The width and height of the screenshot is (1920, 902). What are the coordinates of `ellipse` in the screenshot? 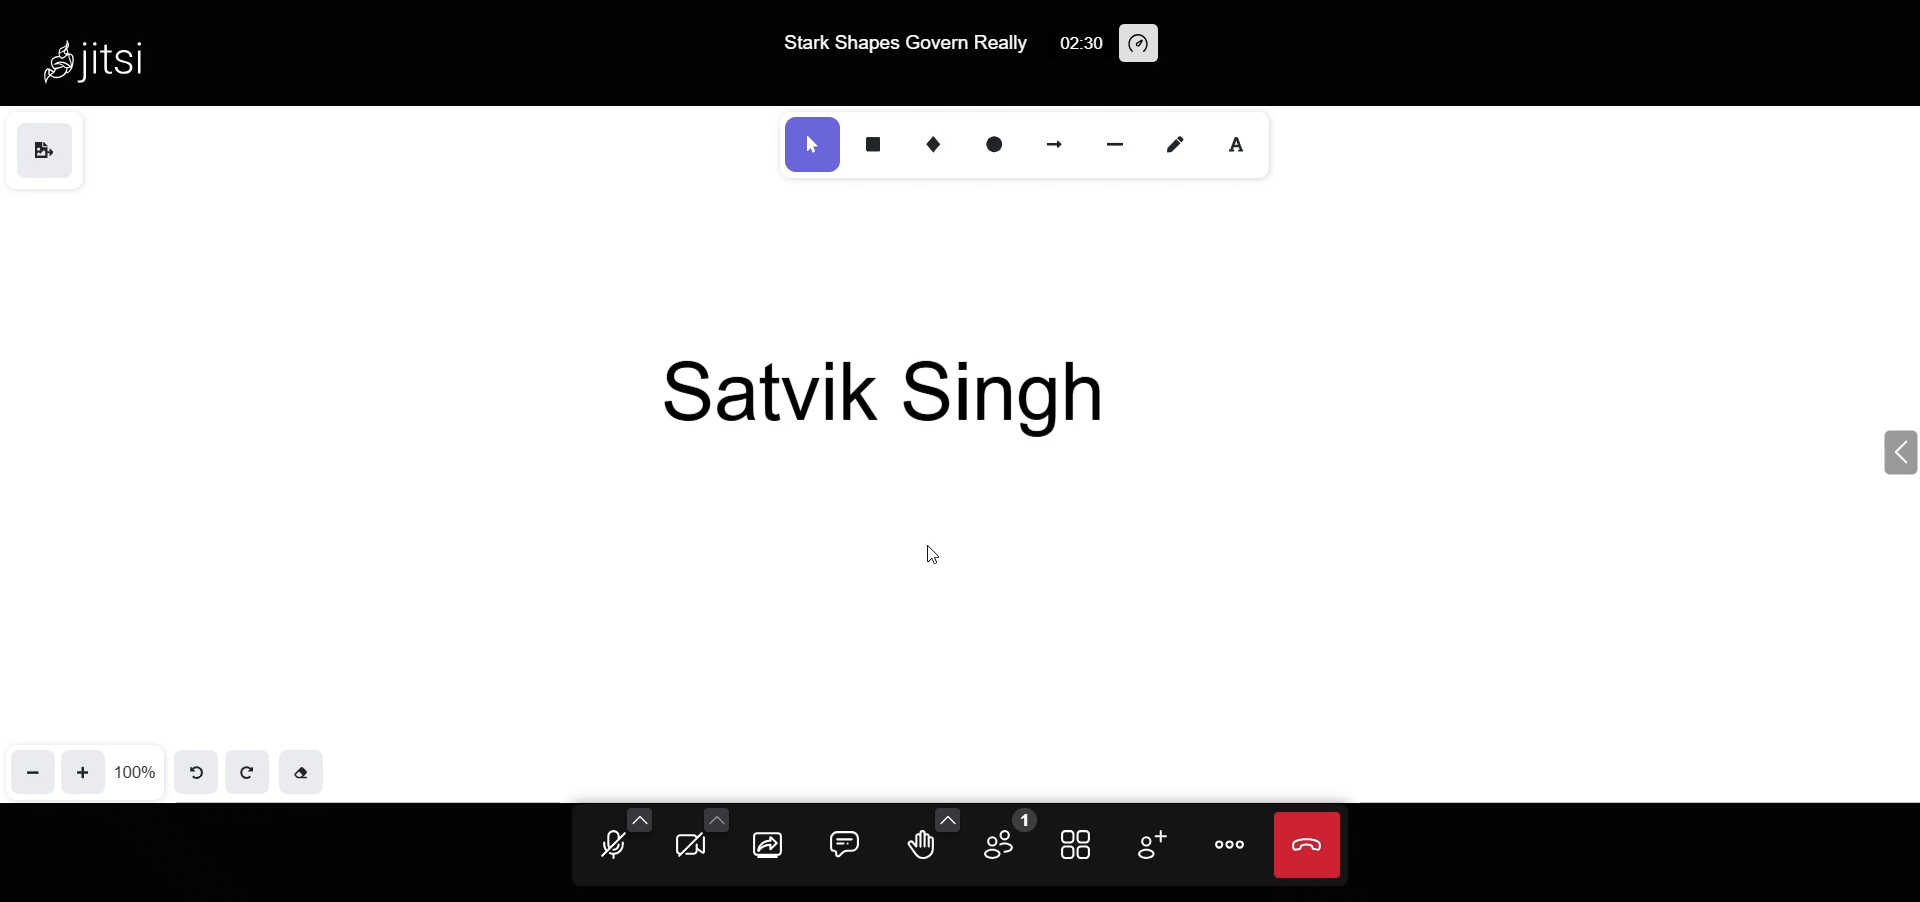 It's located at (997, 144).